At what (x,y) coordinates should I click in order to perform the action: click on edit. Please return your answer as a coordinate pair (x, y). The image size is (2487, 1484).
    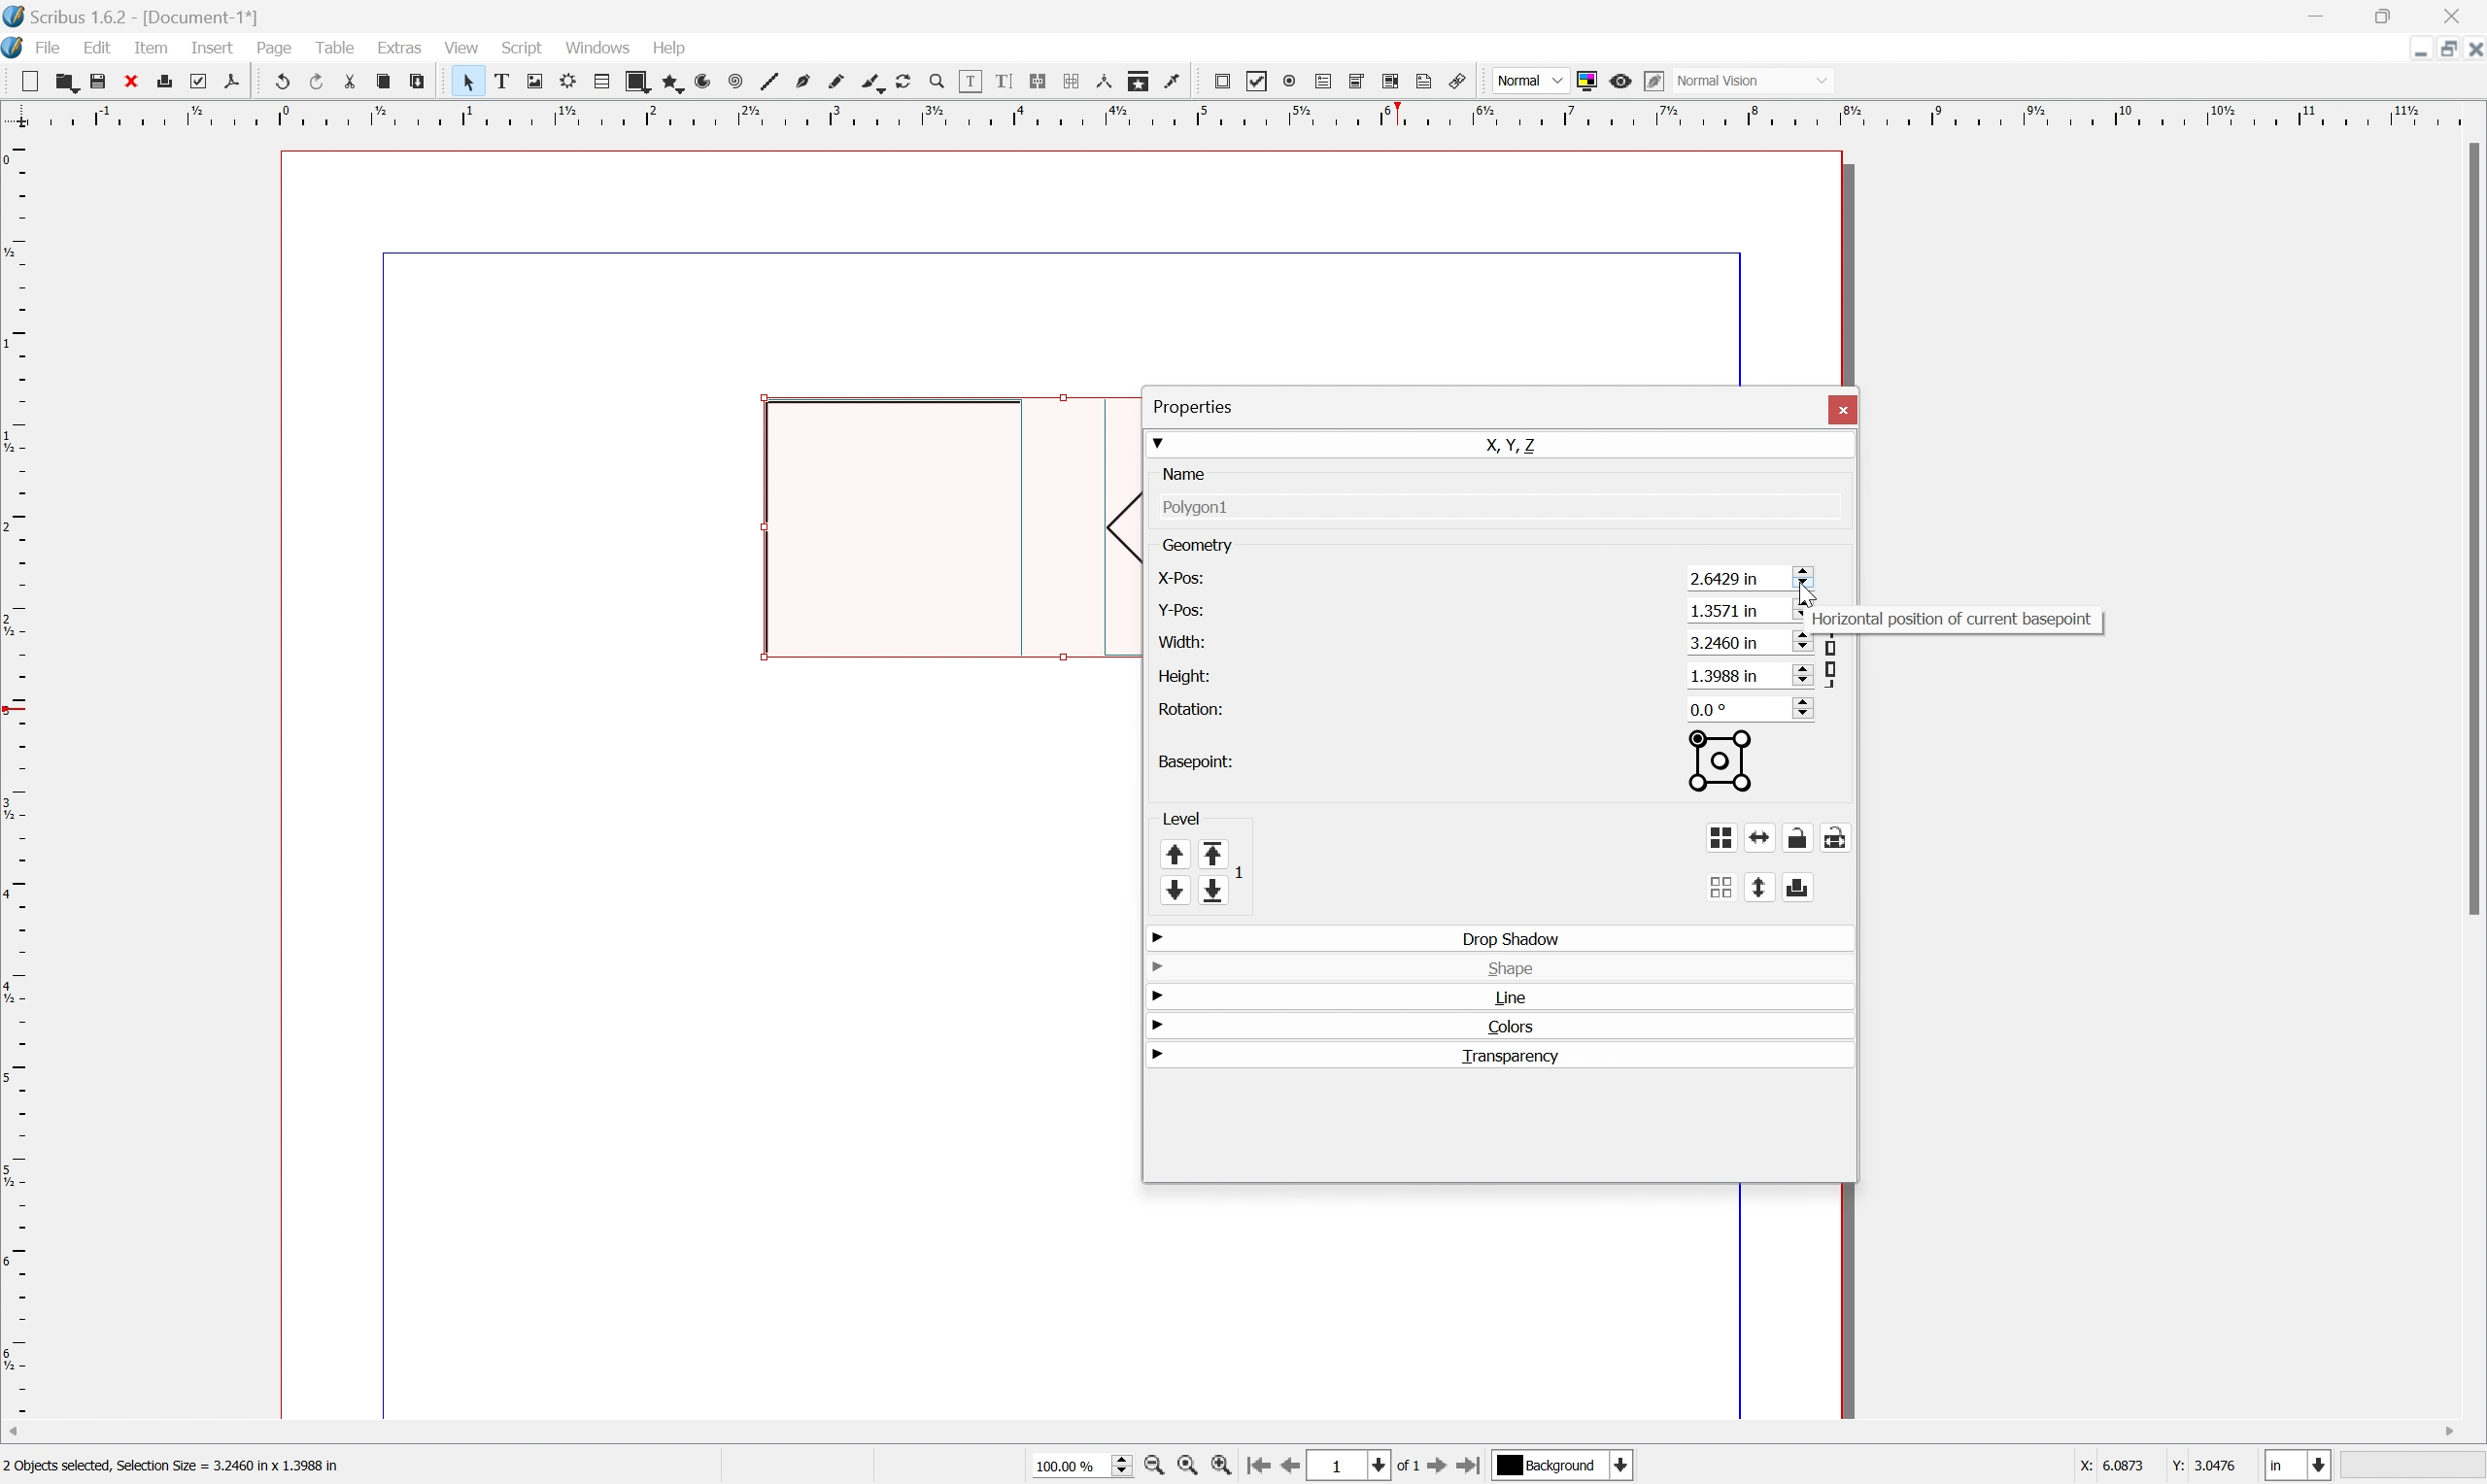
    Looking at the image, I should click on (100, 48).